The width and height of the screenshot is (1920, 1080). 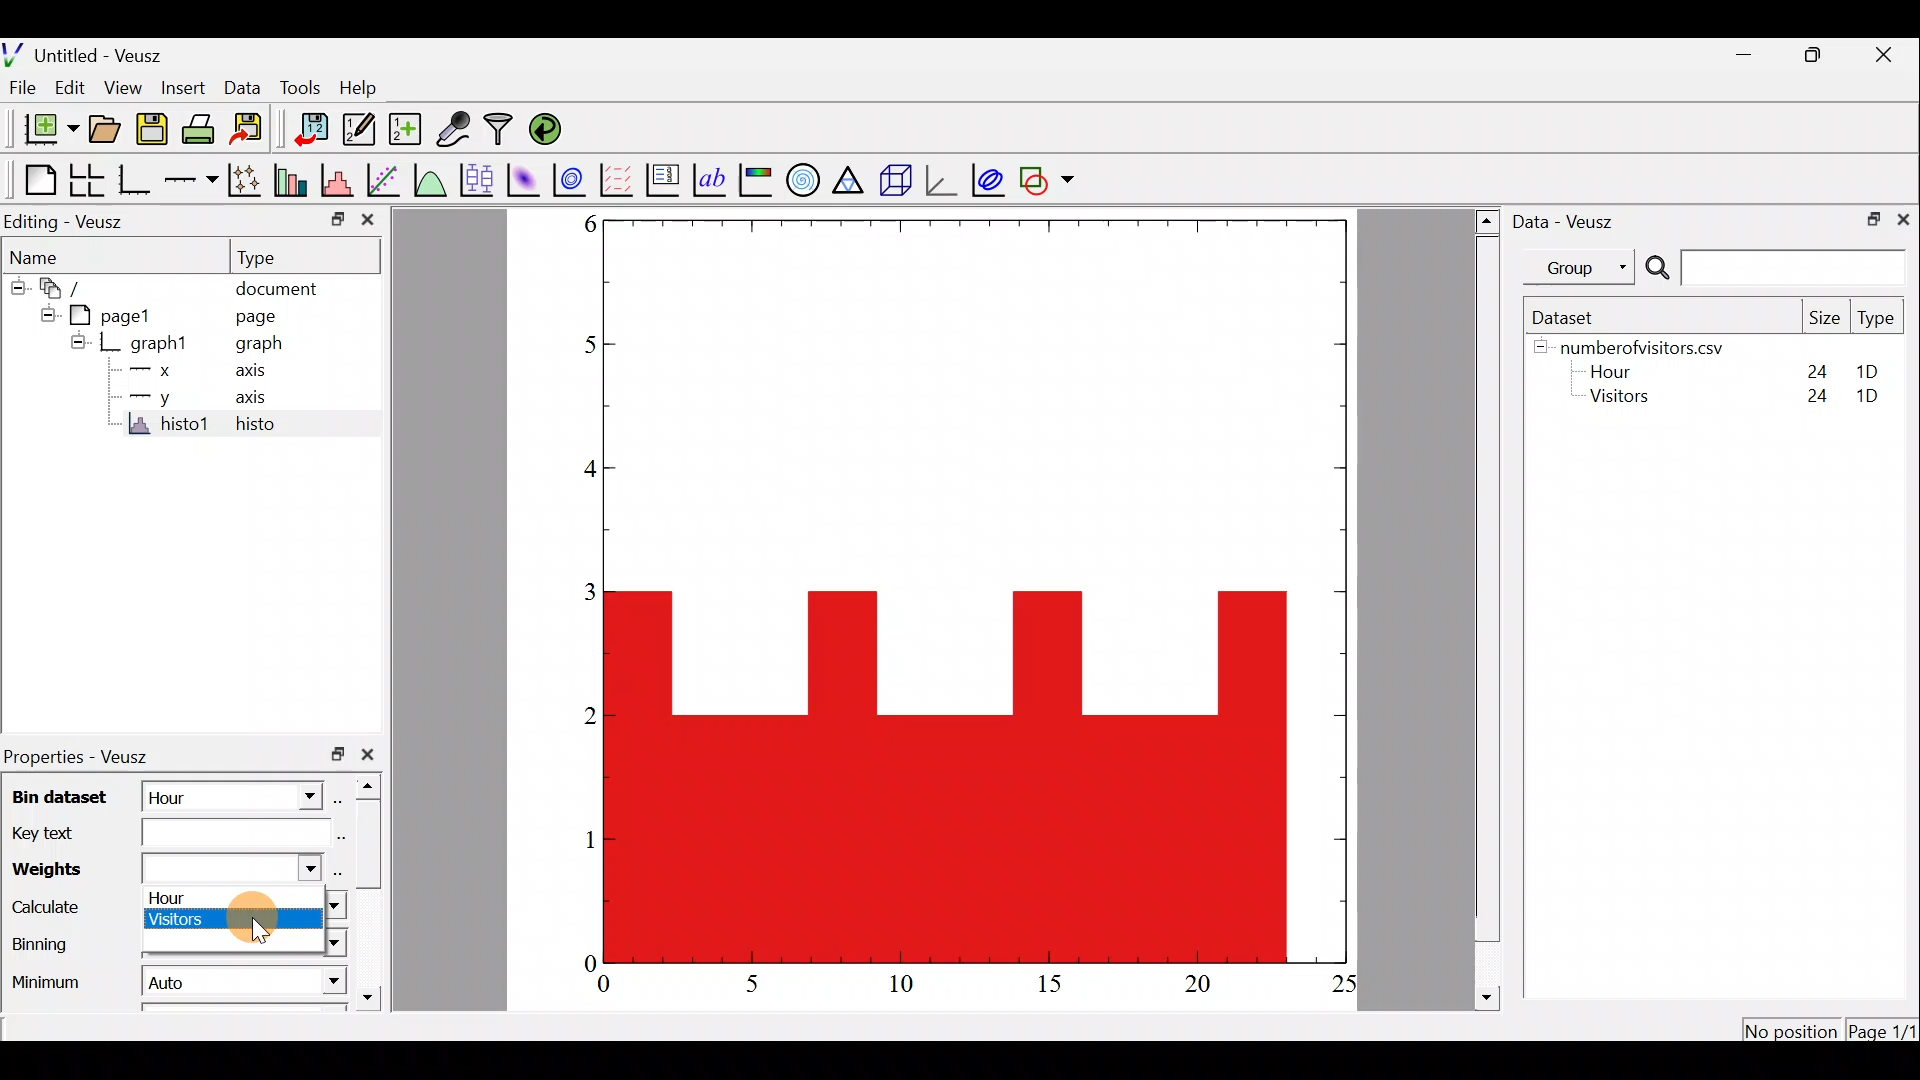 What do you see at coordinates (578, 716) in the screenshot?
I see `2` at bounding box center [578, 716].